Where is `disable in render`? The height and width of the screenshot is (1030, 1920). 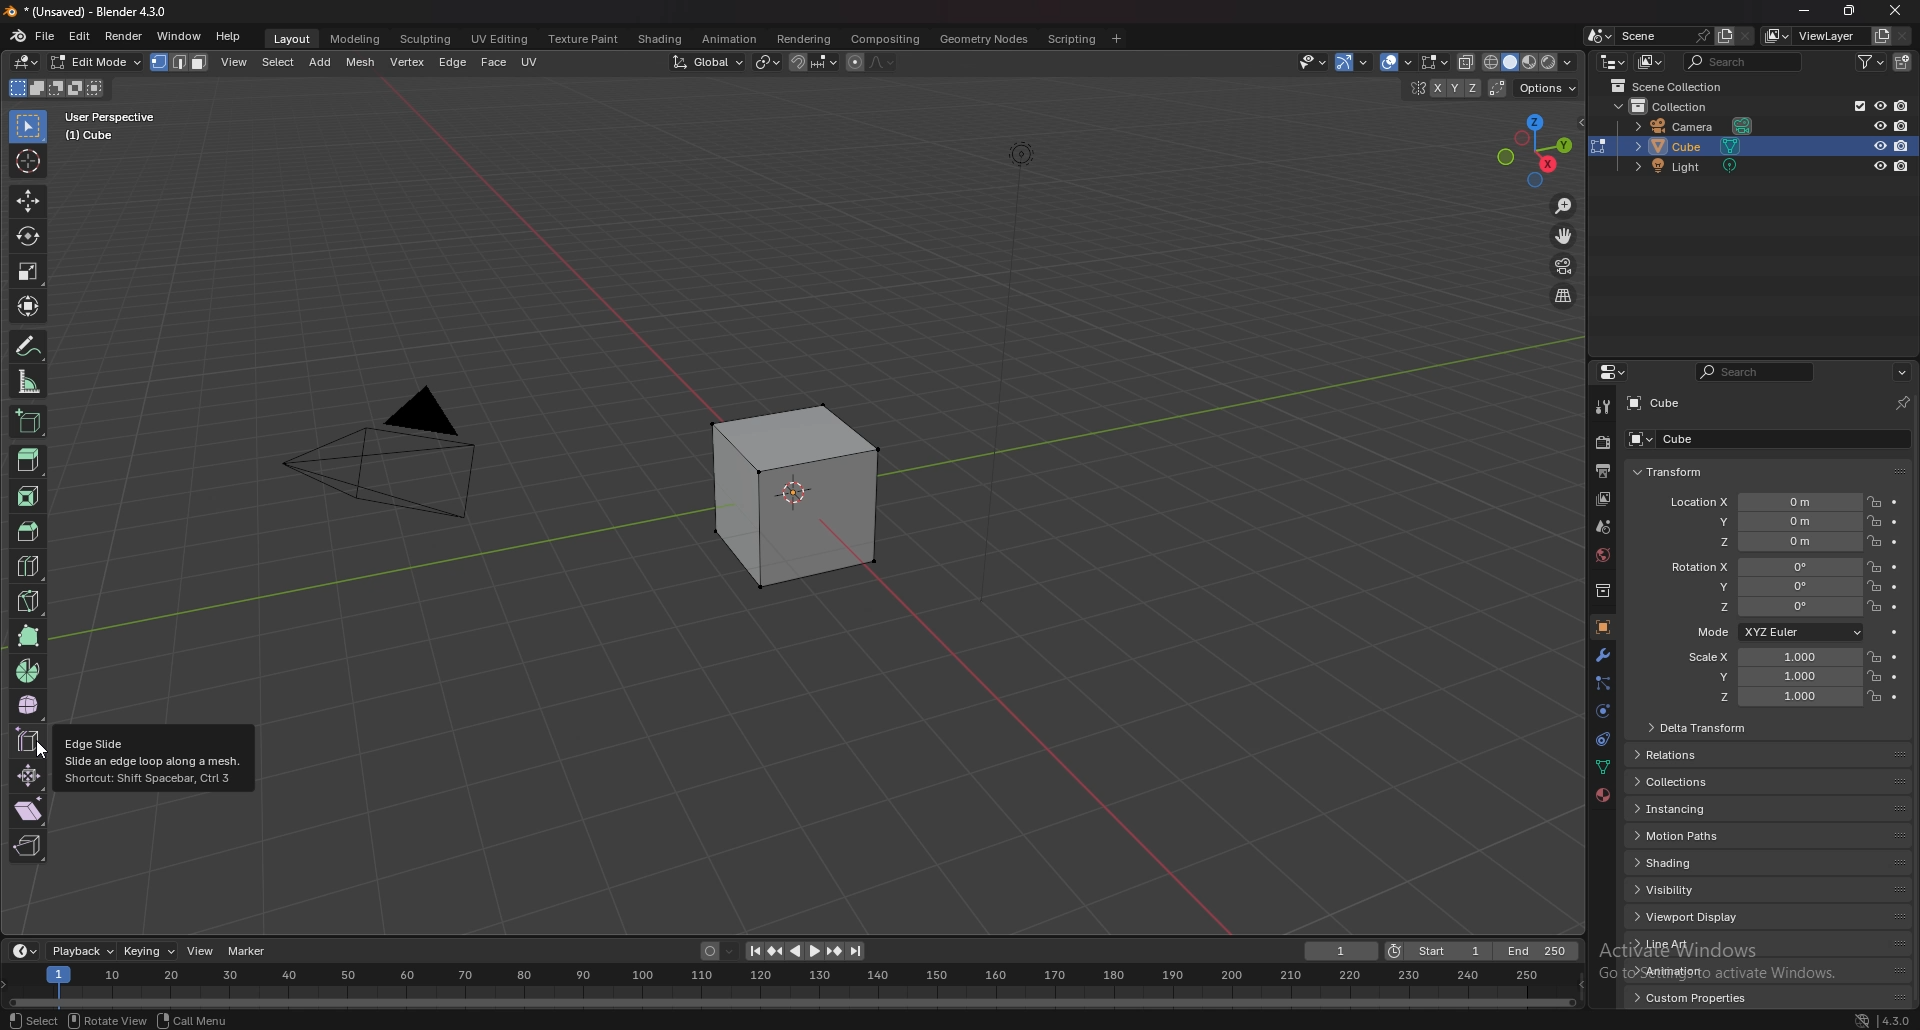
disable in render is located at coordinates (1902, 166).